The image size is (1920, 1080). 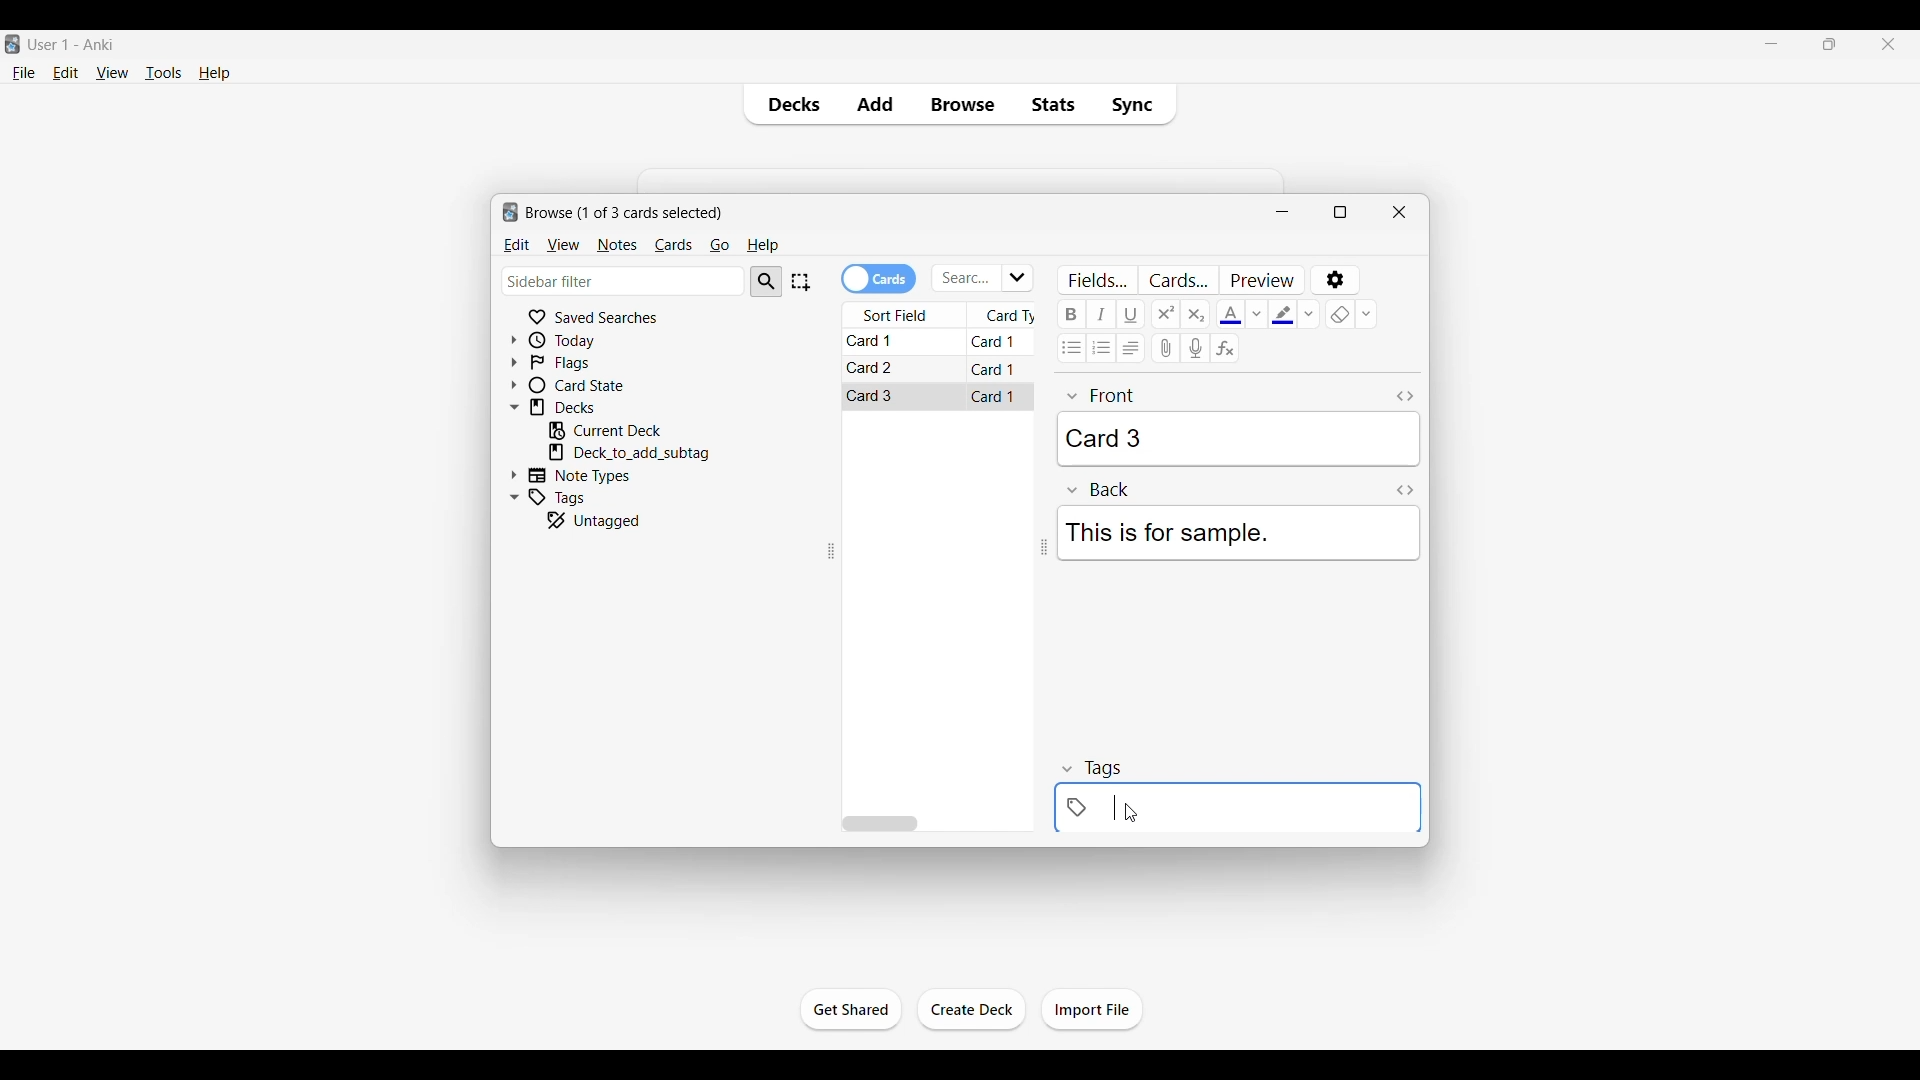 I want to click on Minimize, so click(x=1282, y=212).